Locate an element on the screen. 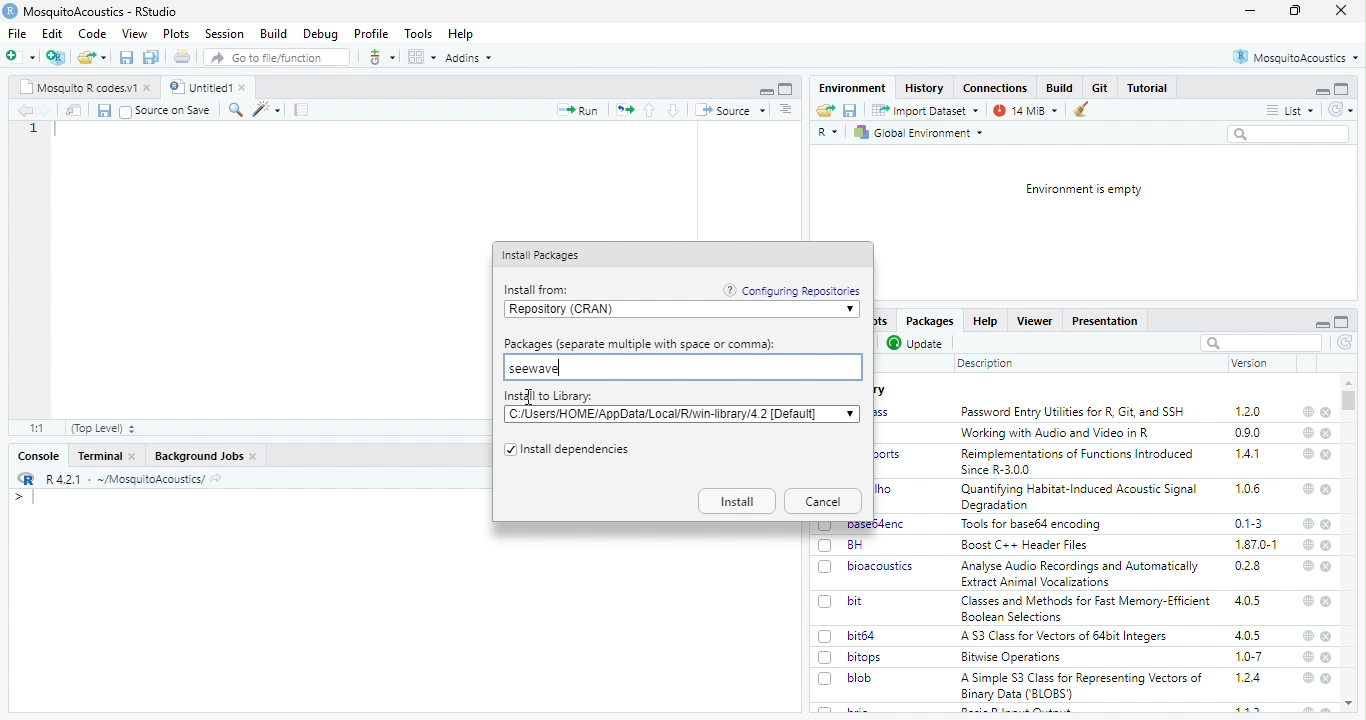 The width and height of the screenshot is (1366, 720). Install dependencies is located at coordinates (577, 451).